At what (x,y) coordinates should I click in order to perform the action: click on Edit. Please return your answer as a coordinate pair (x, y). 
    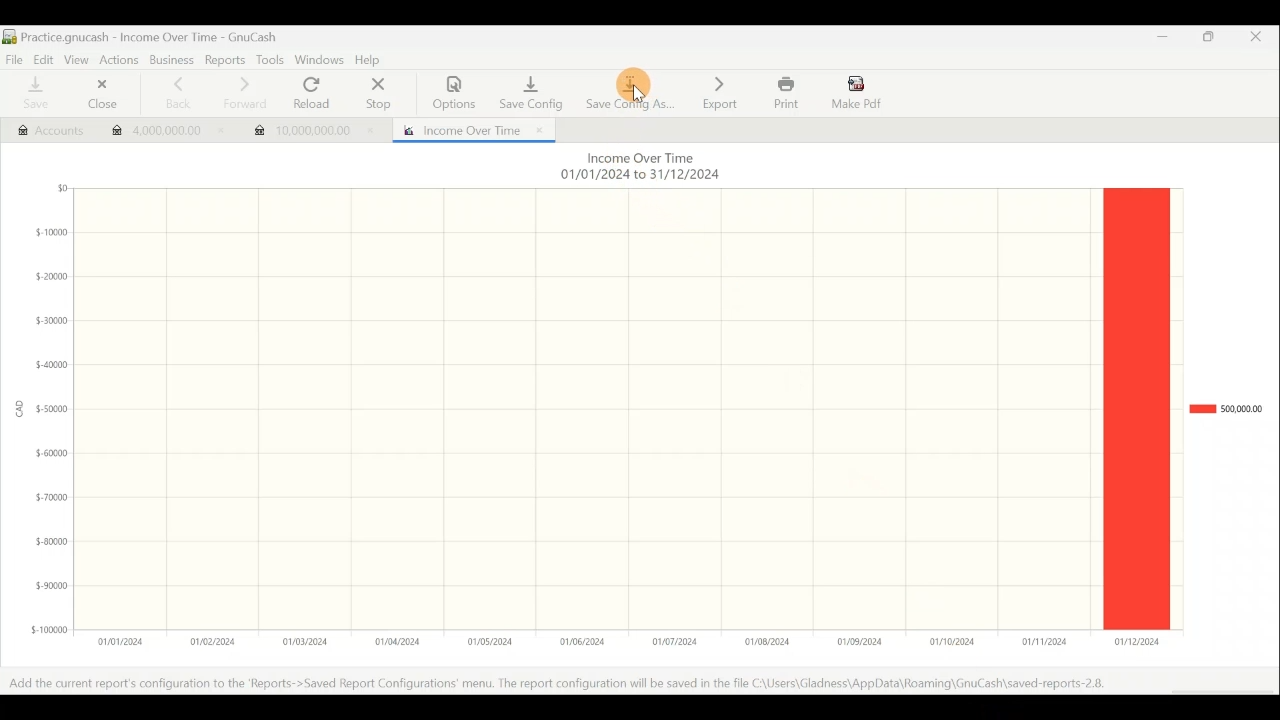
    Looking at the image, I should click on (40, 58).